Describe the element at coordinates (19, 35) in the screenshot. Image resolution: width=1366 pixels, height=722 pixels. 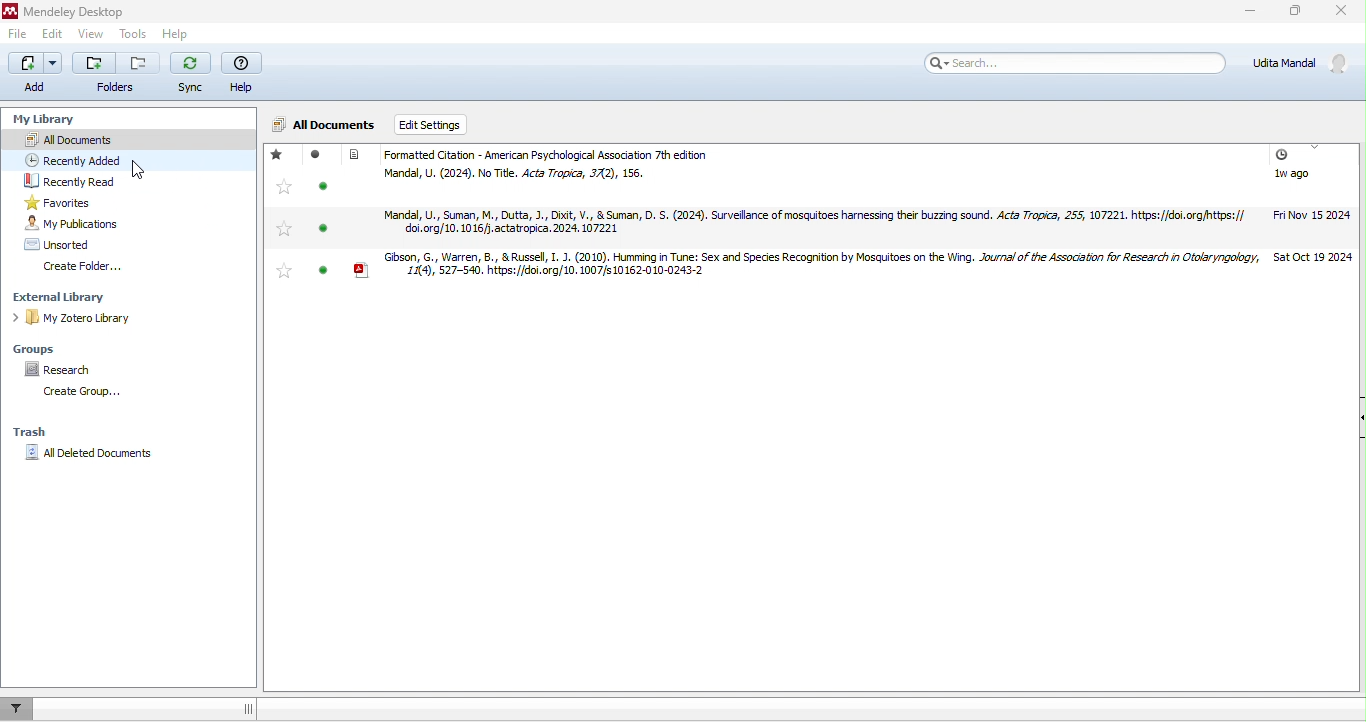
I see `file` at that location.